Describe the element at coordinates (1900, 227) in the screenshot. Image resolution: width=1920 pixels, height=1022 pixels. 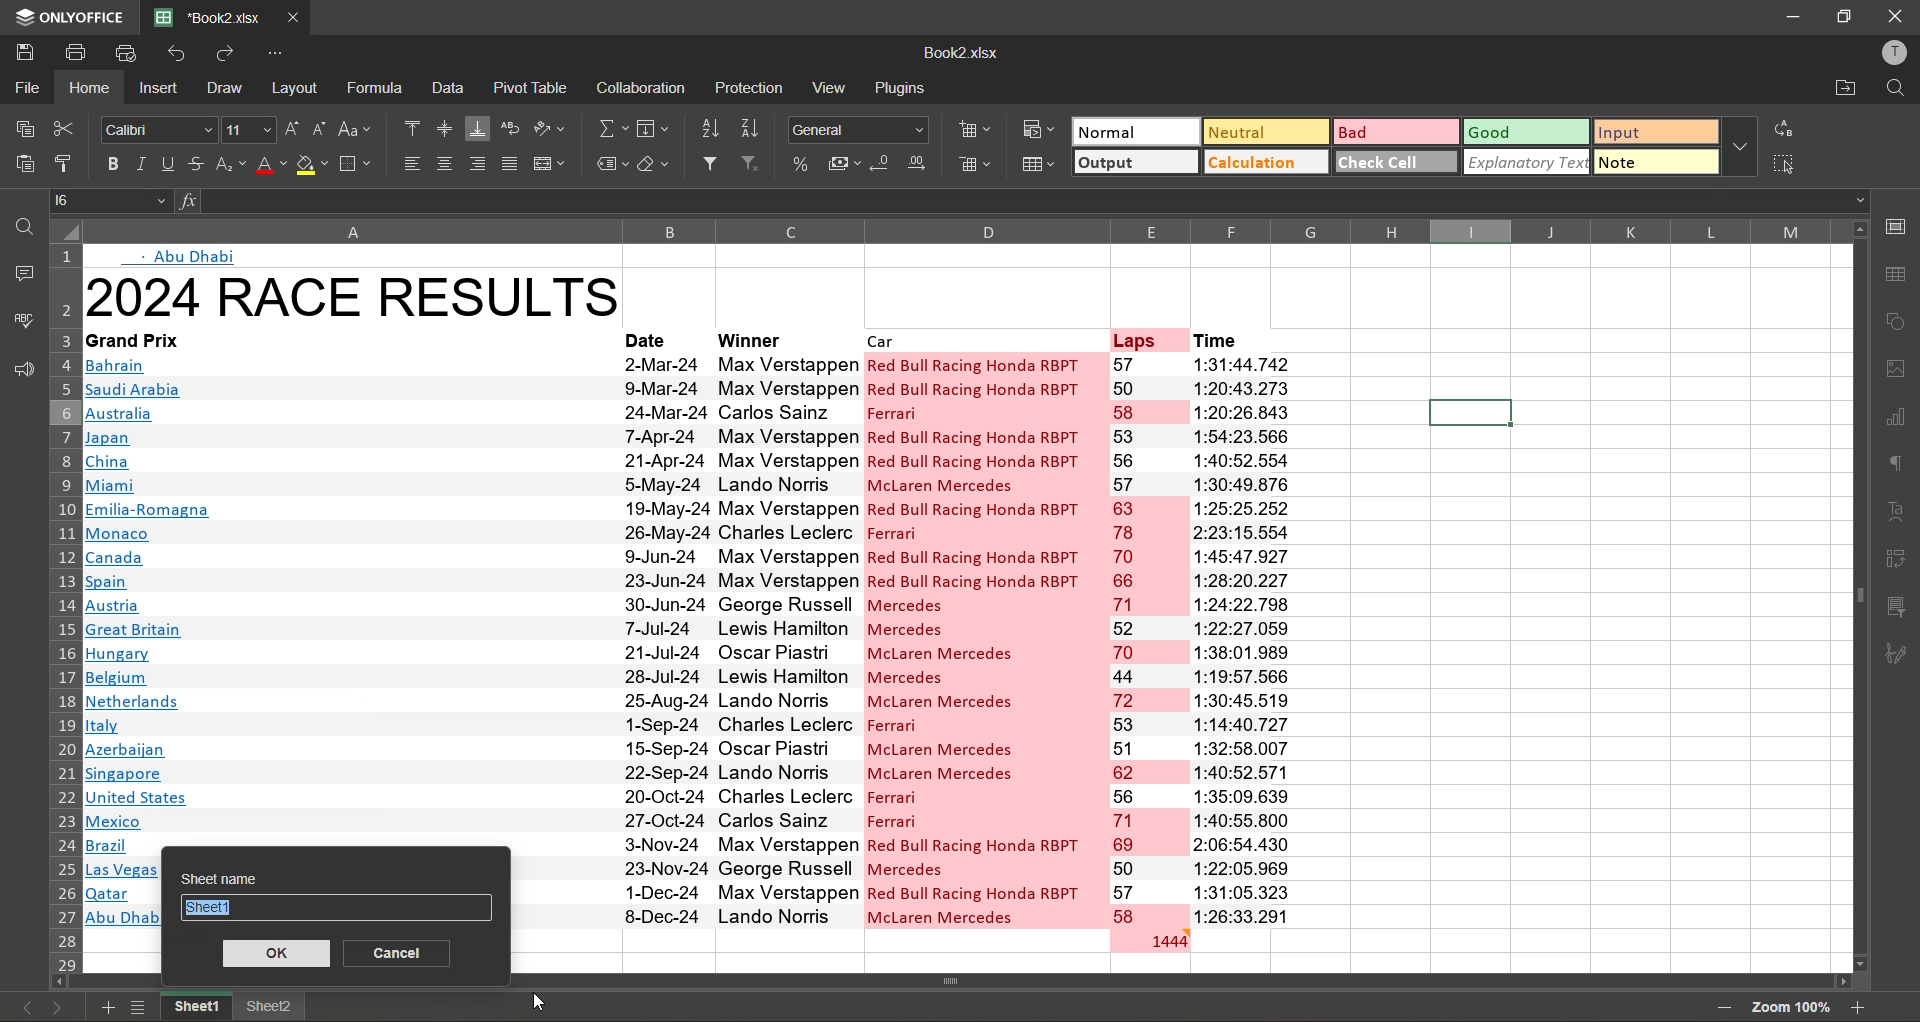
I see `call settings` at that location.